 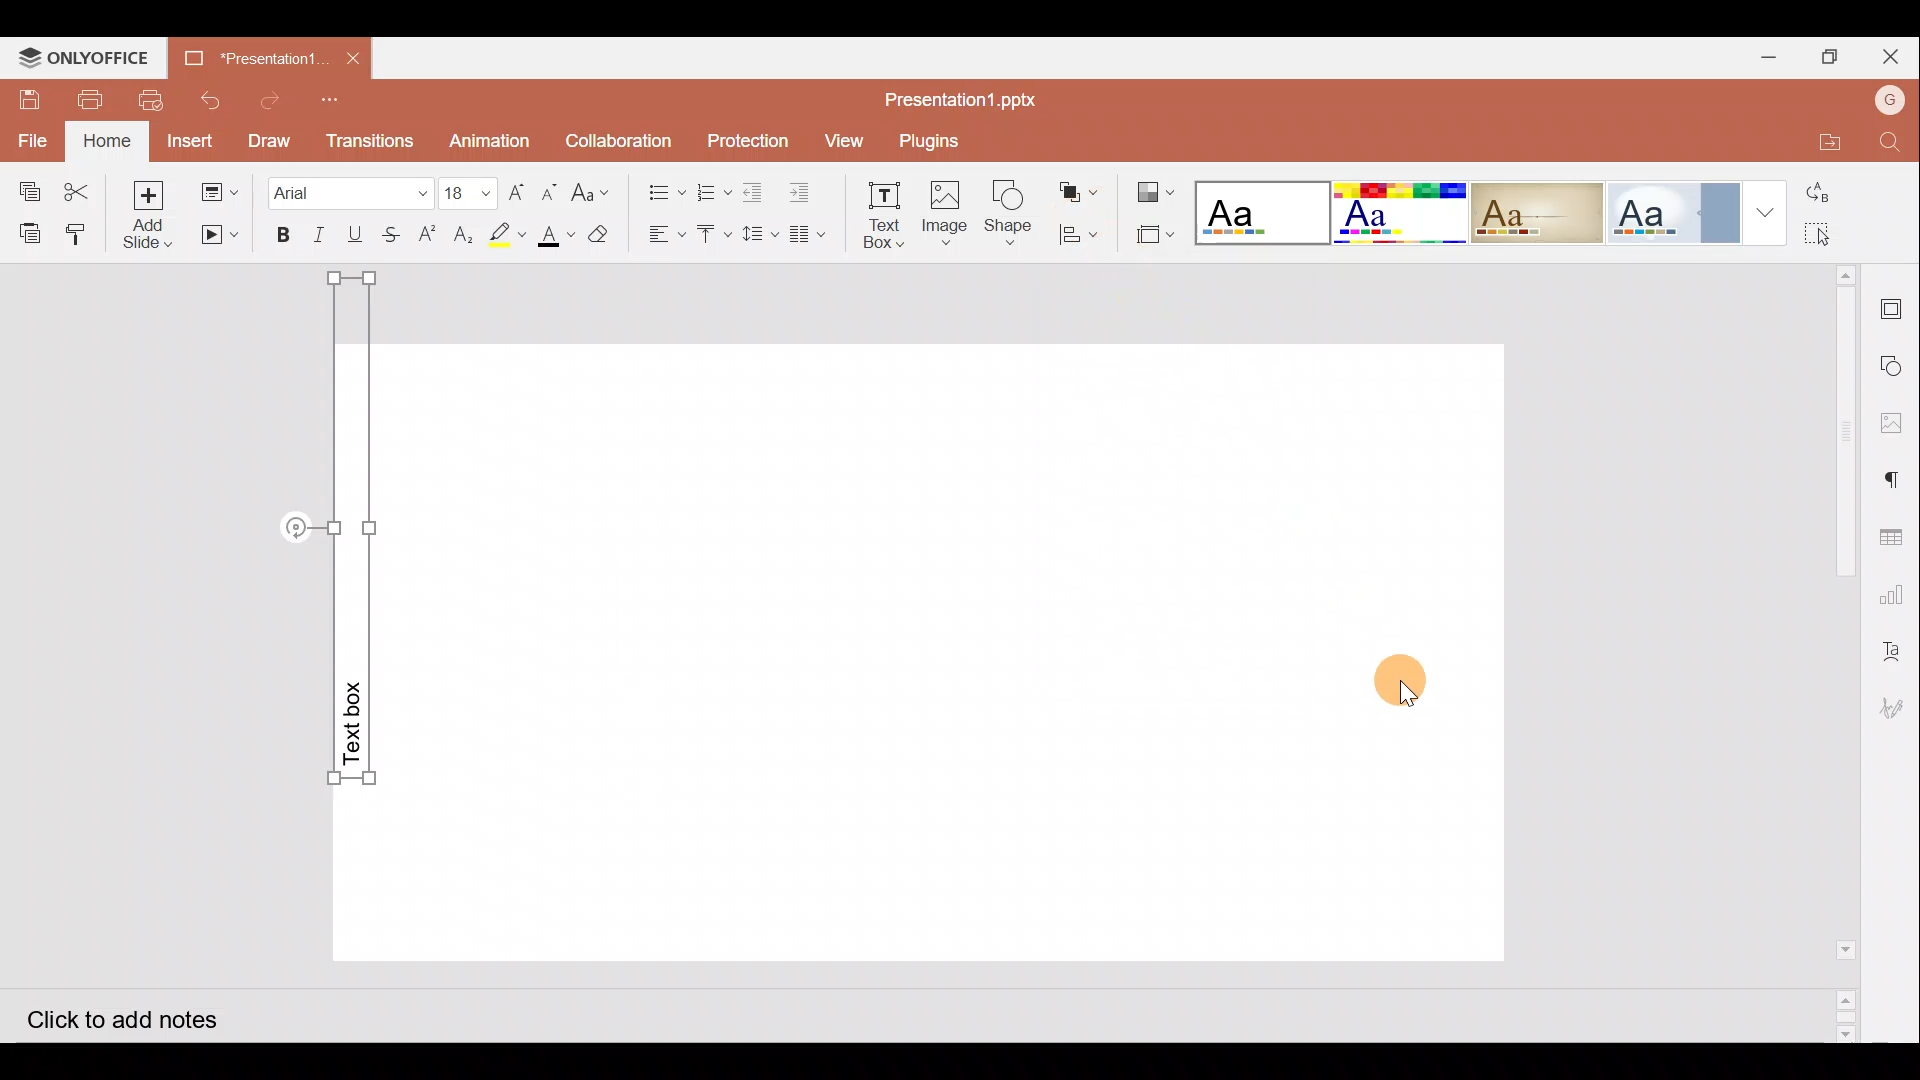 What do you see at coordinates (814, 231) in the screenshot?
I see `Insert columns` at bounding box center [814, 231].